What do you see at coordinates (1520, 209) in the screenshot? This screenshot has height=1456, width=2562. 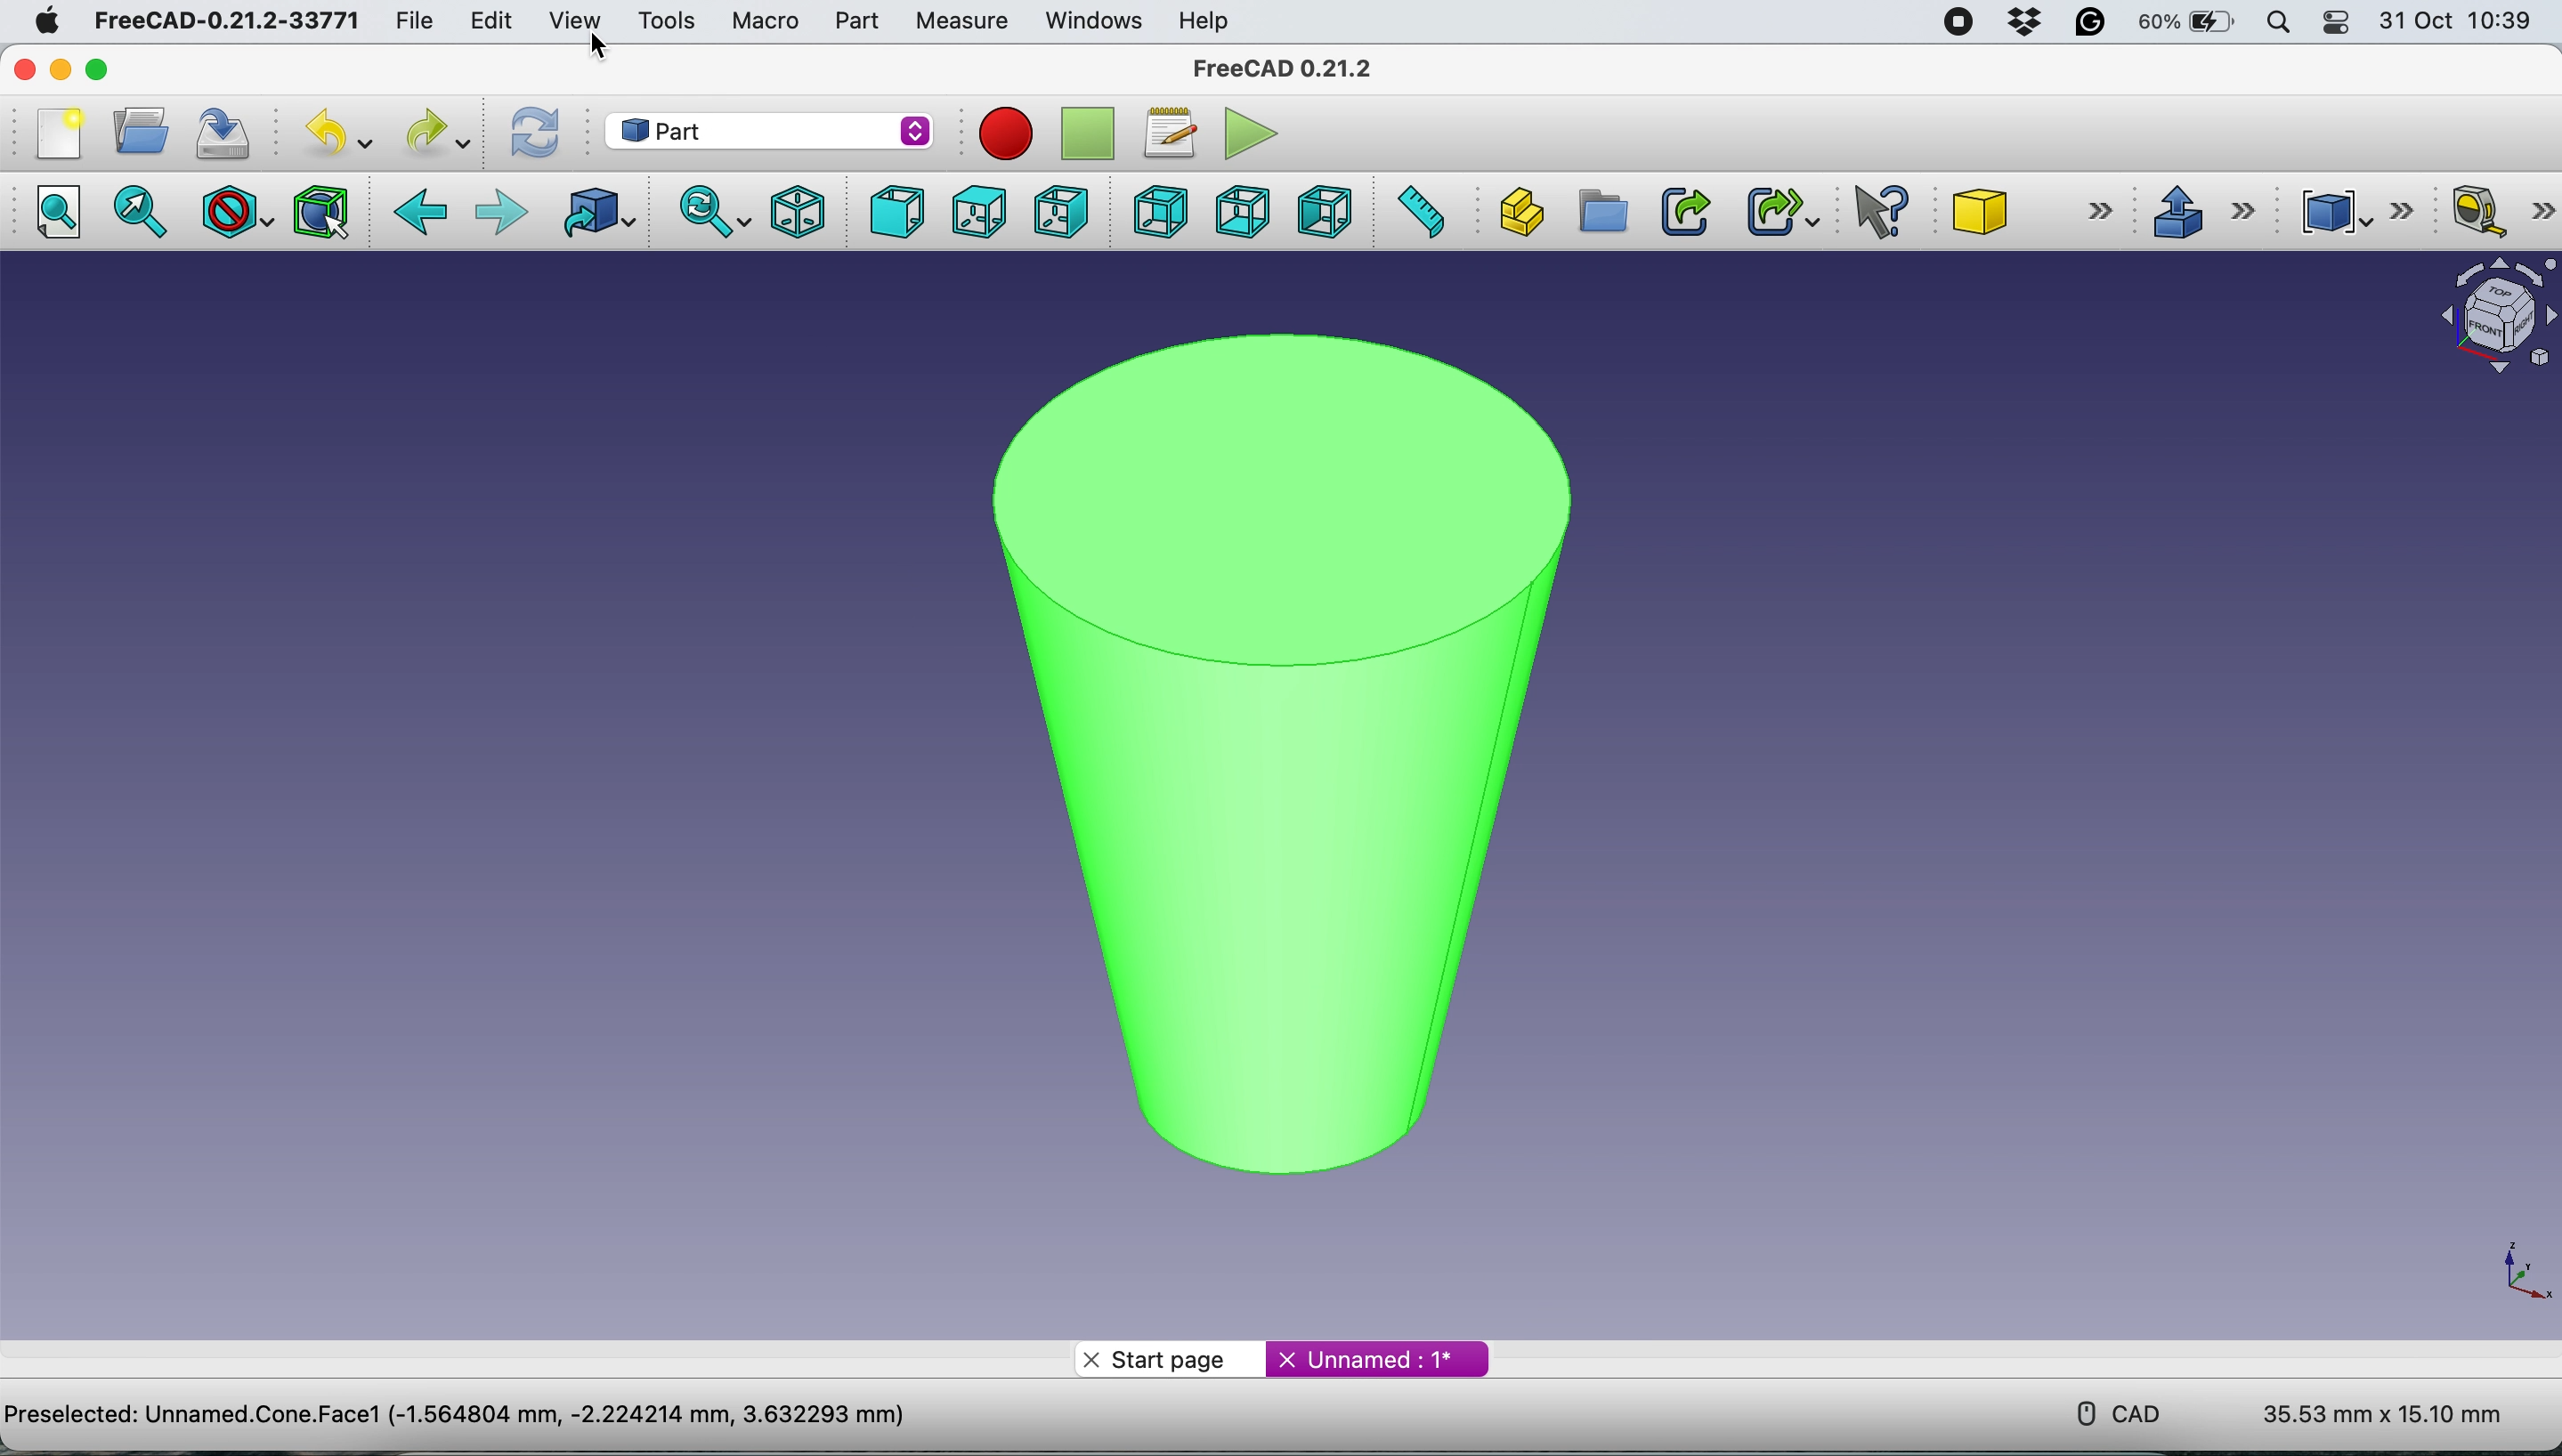 I see `create part` at bounding box center [1520, 209].